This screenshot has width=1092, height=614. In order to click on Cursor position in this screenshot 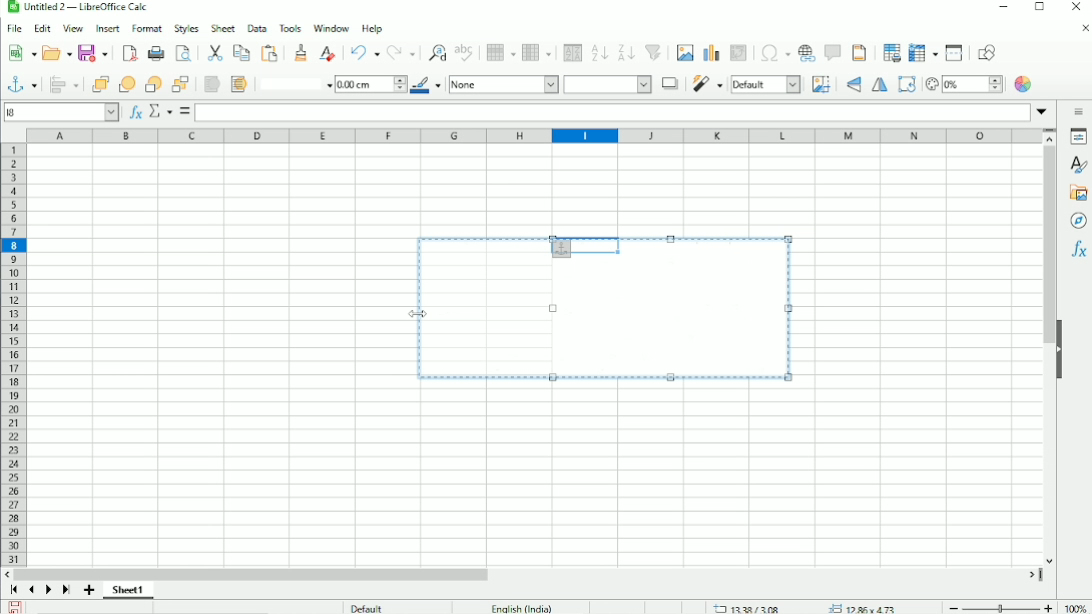, I will do `click(806, 607)`.